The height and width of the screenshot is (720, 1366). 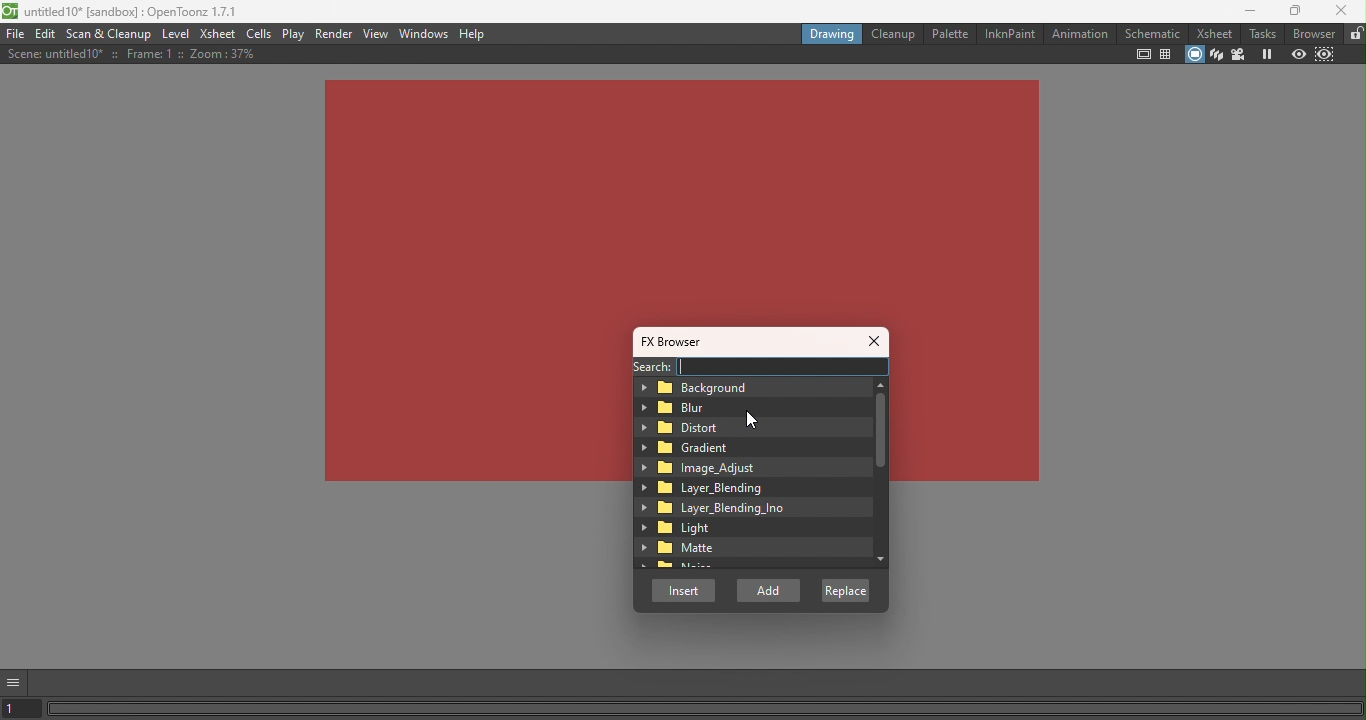 I want to click on Freeze, so click(x=1267, y=53).